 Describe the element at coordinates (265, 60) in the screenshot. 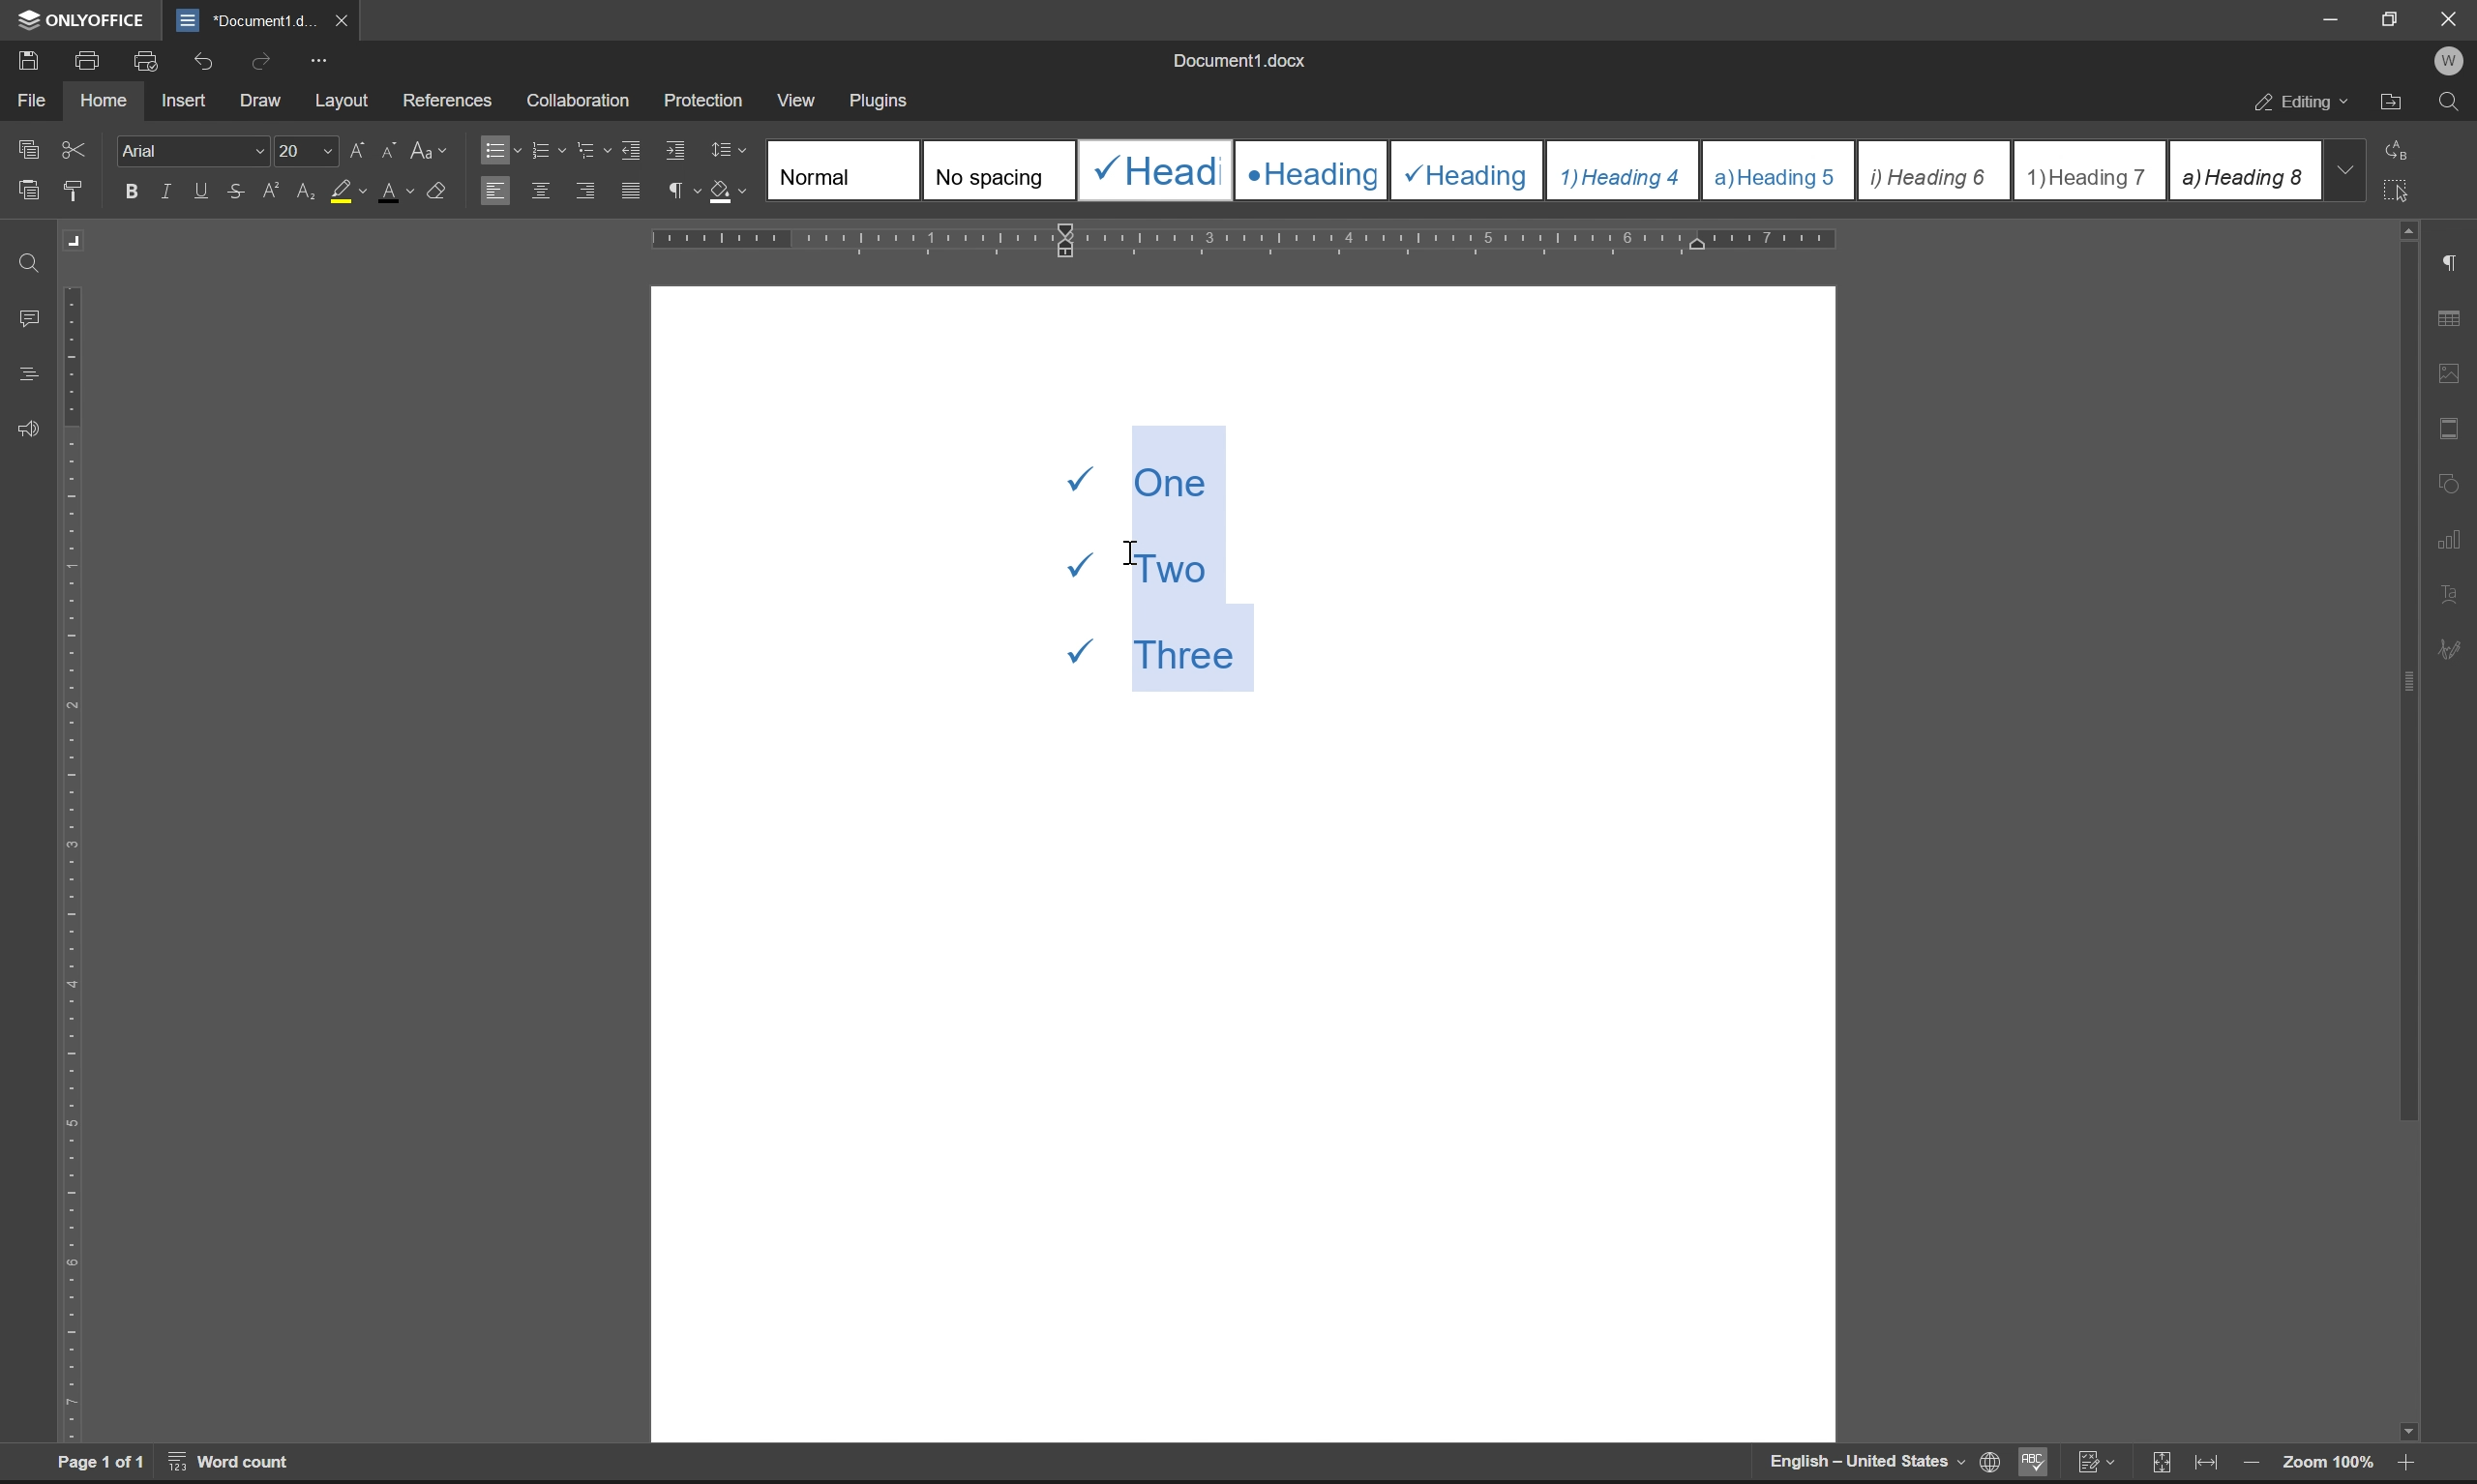

I see `redo` at that location.